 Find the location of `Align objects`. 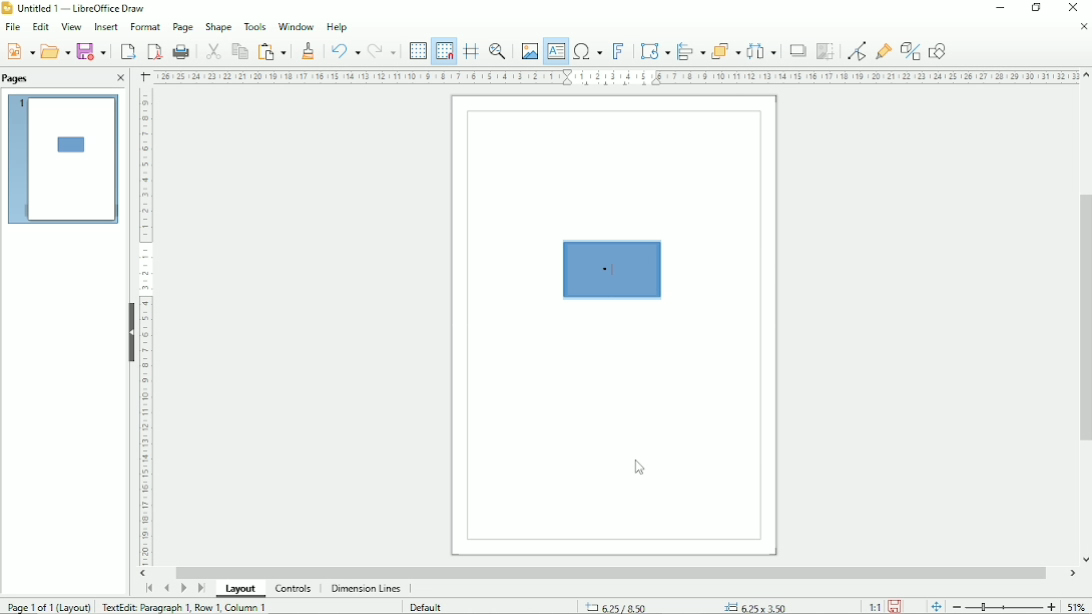

Align objects is located at coordinates (690, 49).